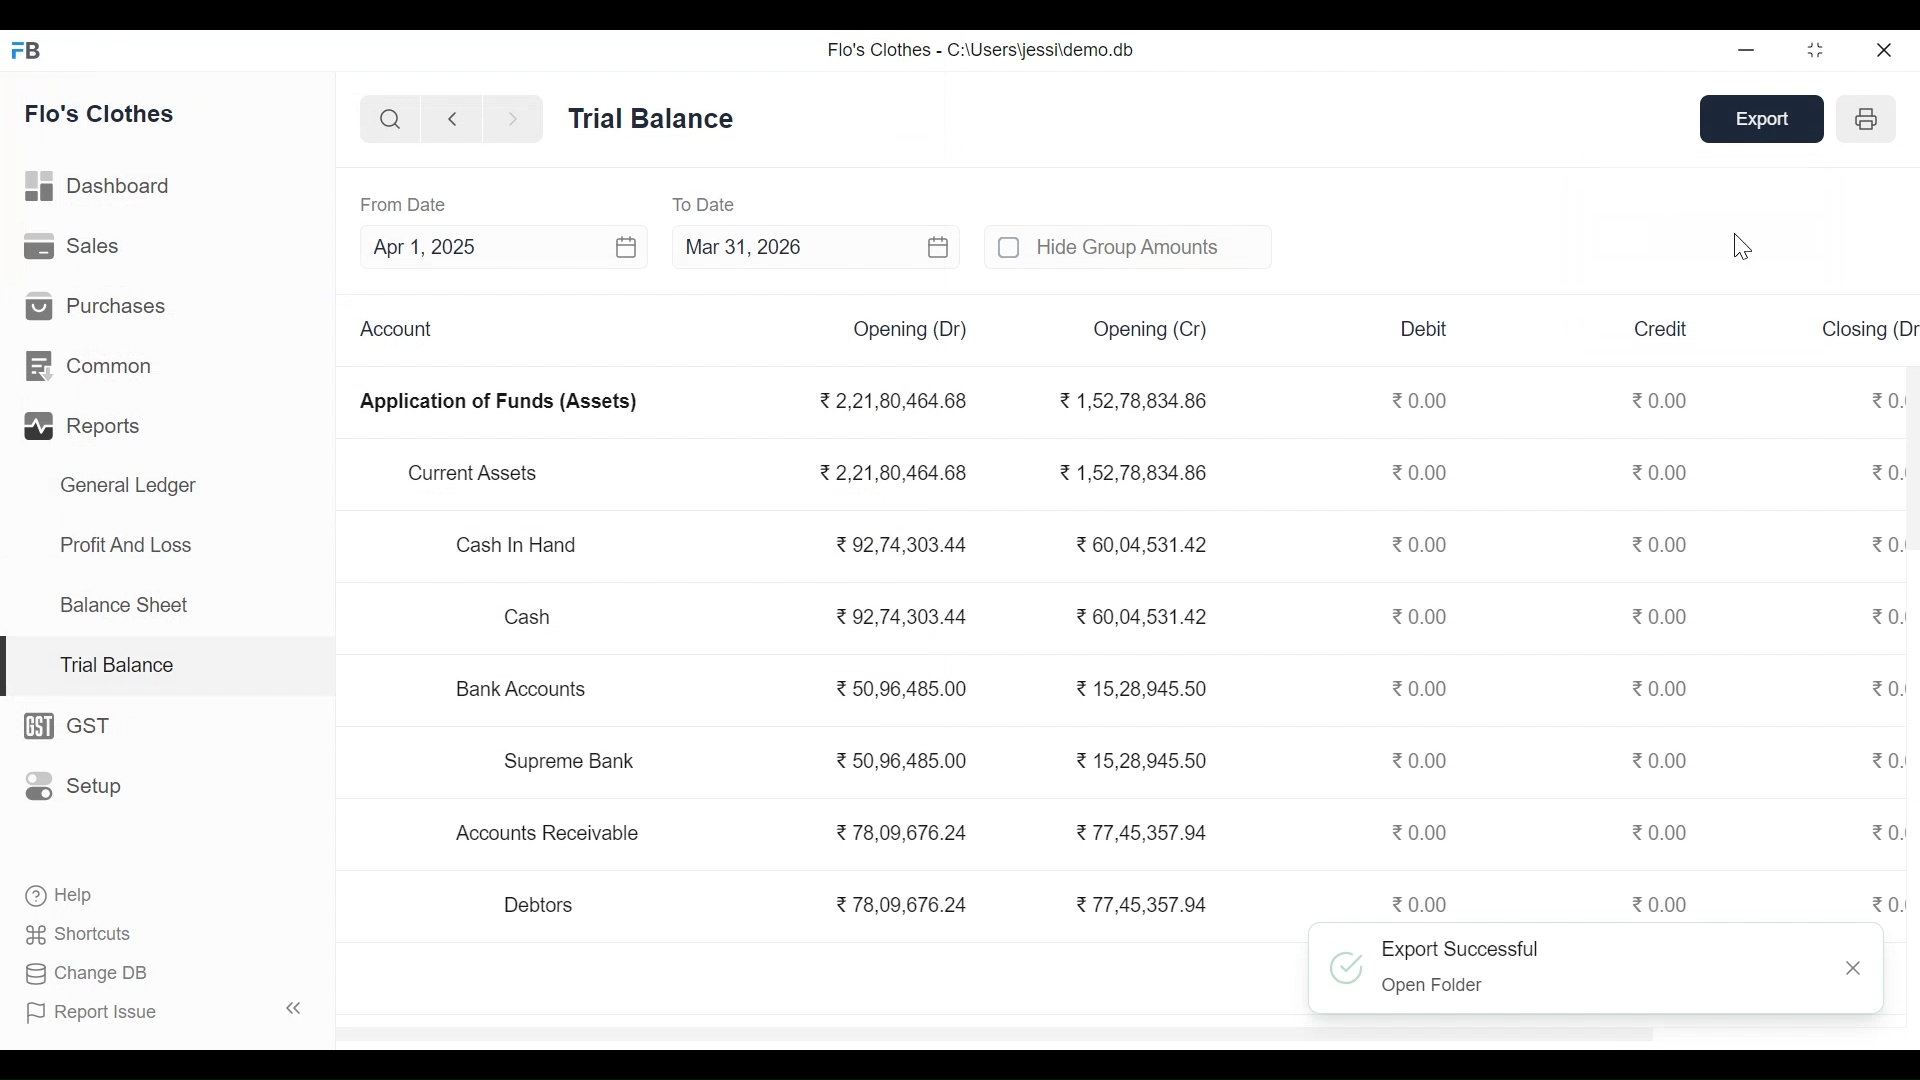  What do you see at coordinates (541, 904) in the screenshot?
I see `Debtors` at bounding box center [541, 904].